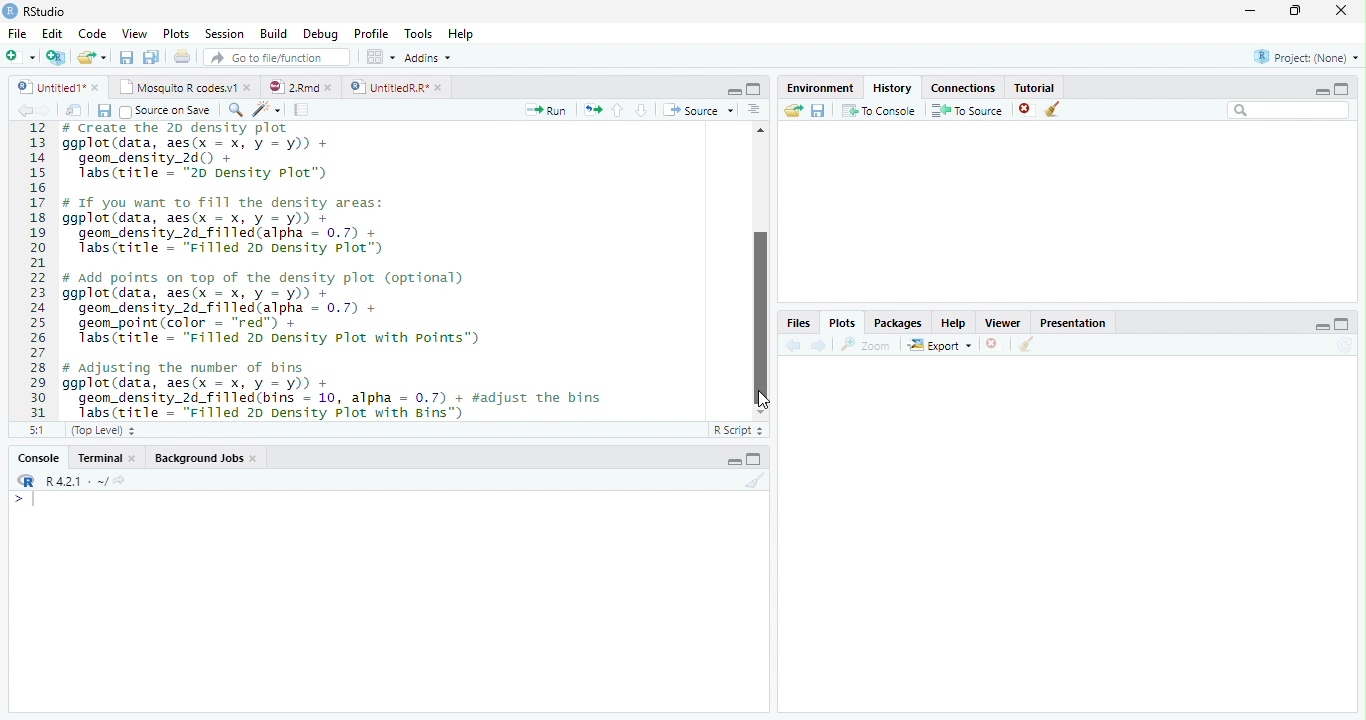 The width and height of the screenshot is (1366, 720). What do you see at coordinates (821, 346) in the screenshot?
I see `next` at bounding box center [821, 346].